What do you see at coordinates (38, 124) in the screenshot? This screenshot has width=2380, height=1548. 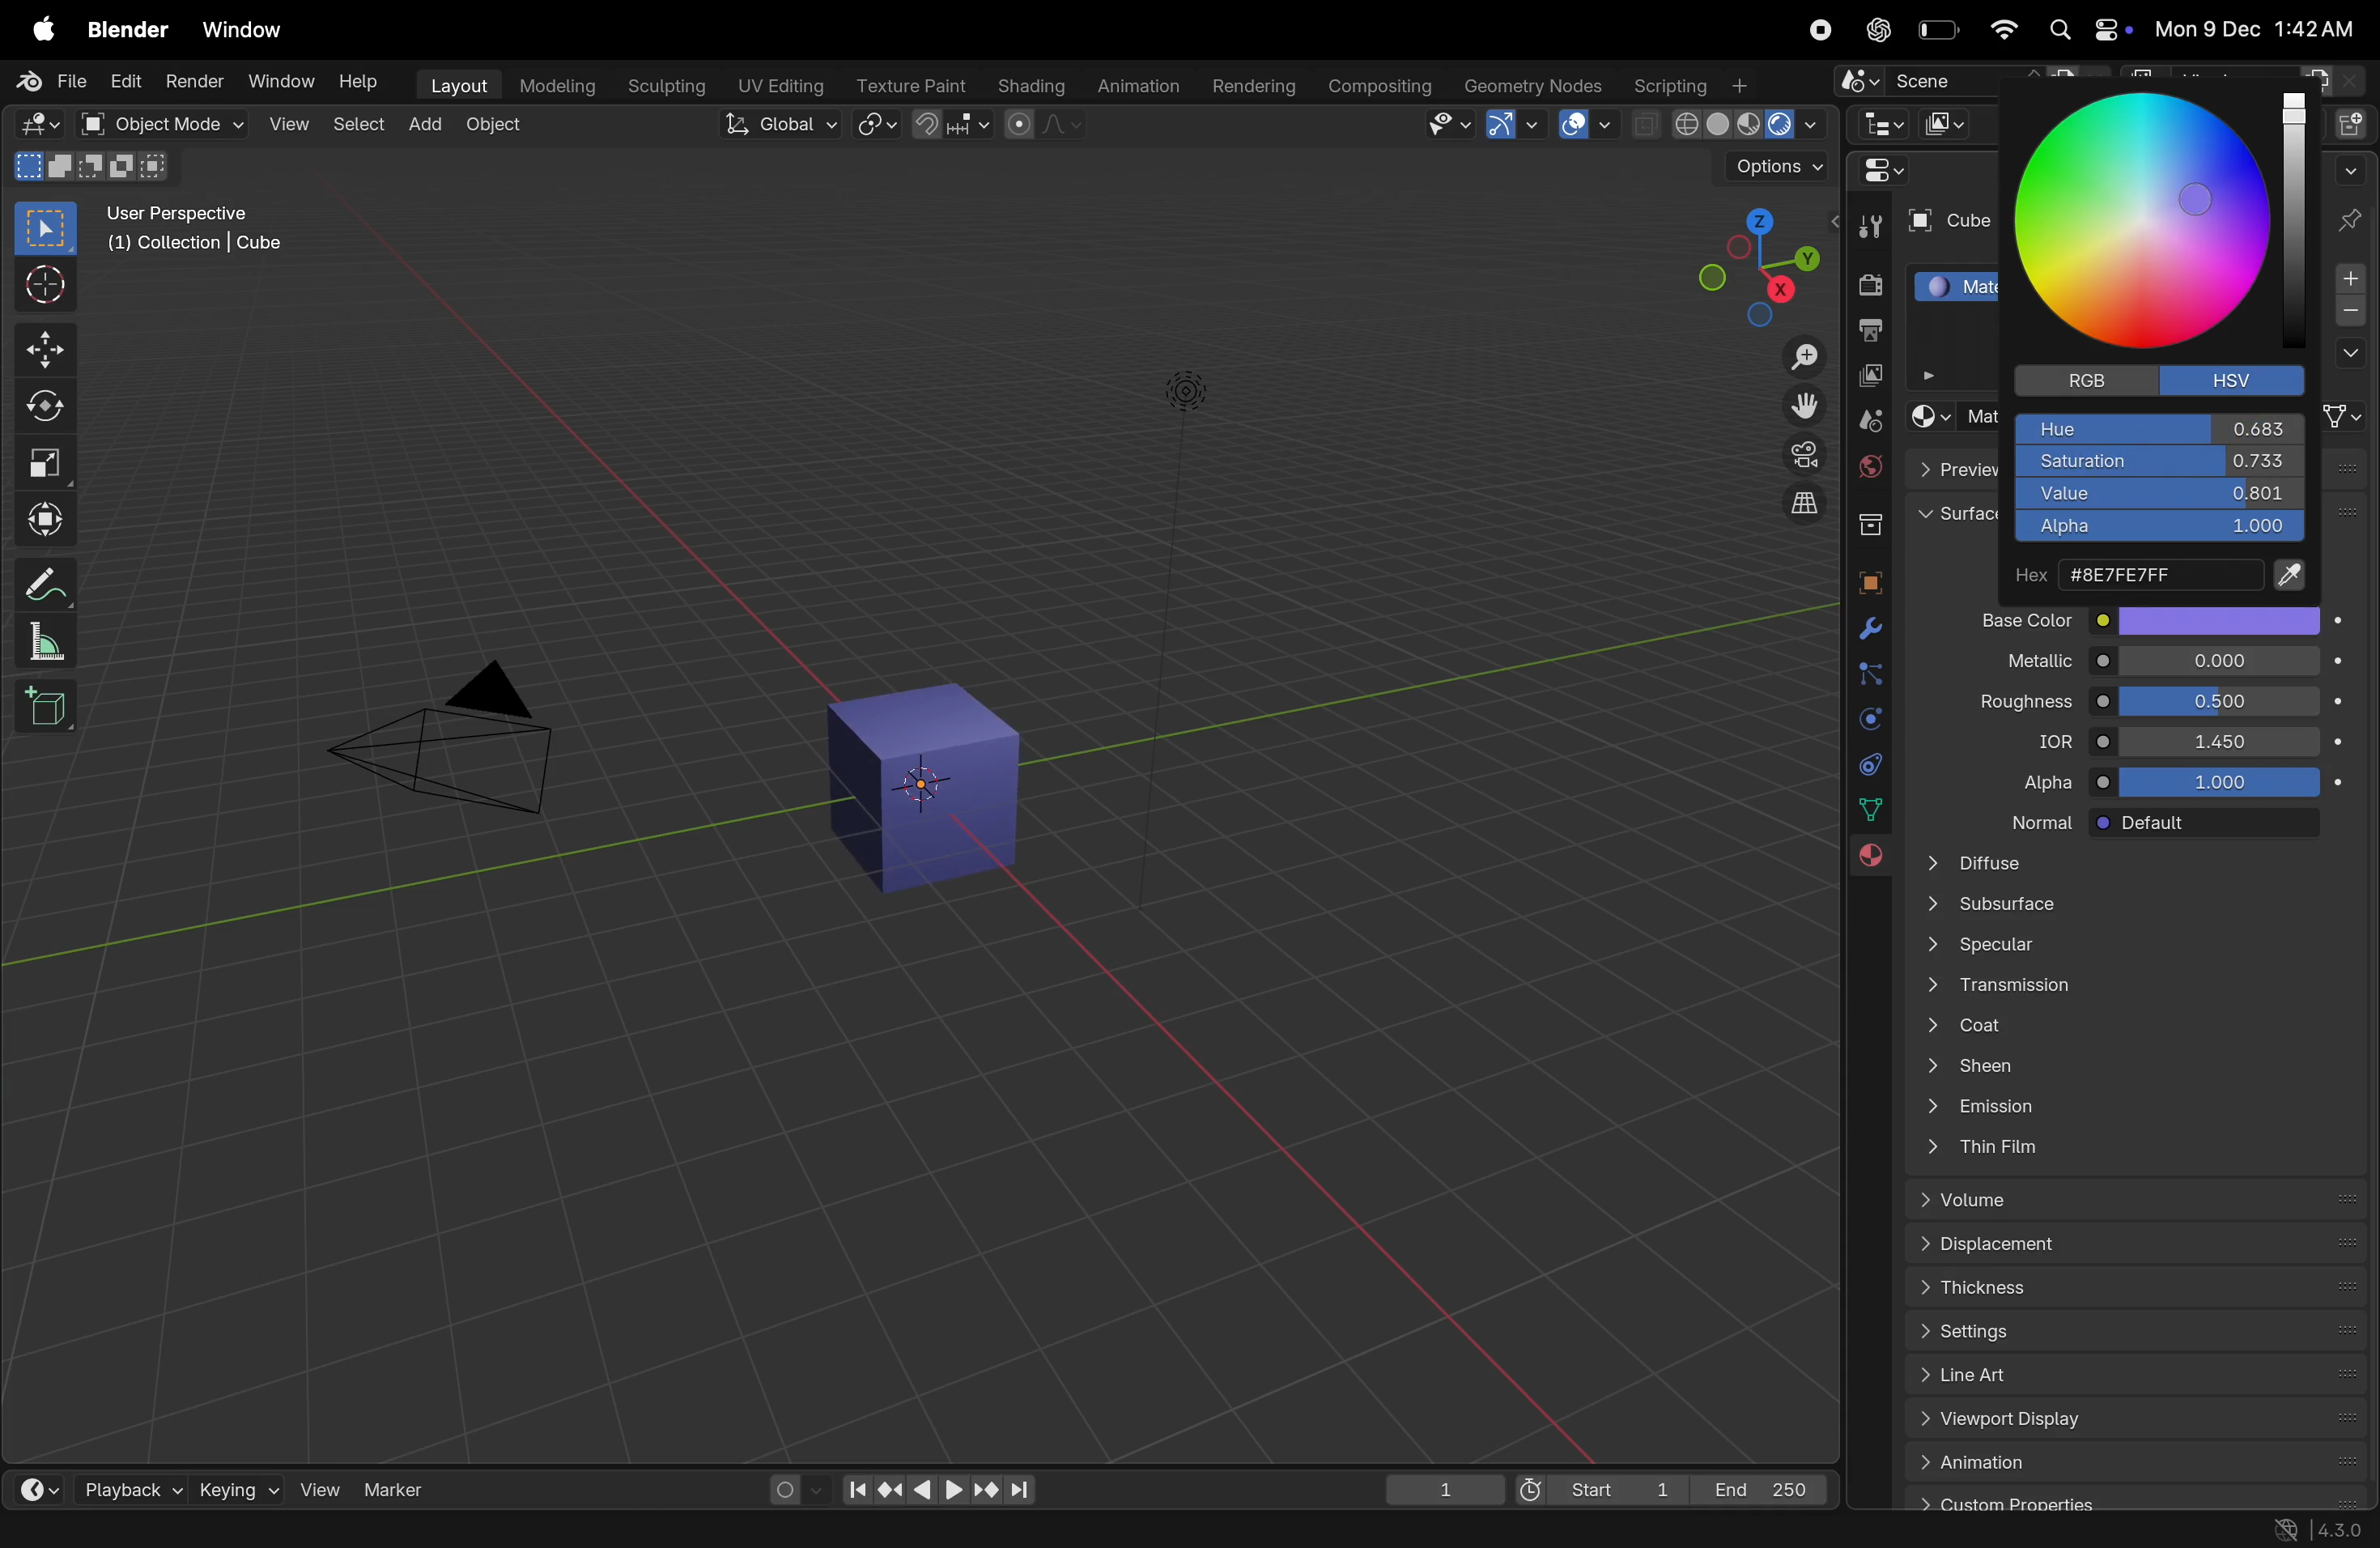 I see `editor type` at bounding box center [38, 124].